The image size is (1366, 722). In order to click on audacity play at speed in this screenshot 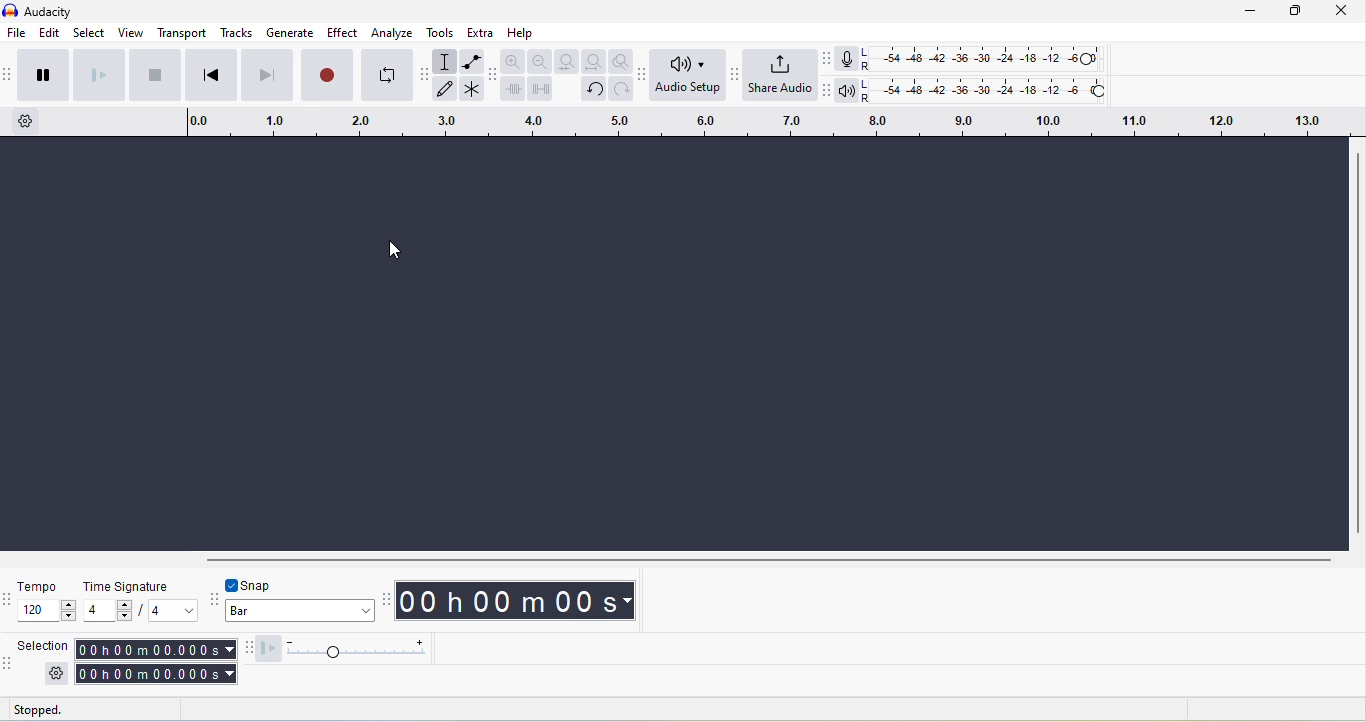, I will do `click(250, 647)`.